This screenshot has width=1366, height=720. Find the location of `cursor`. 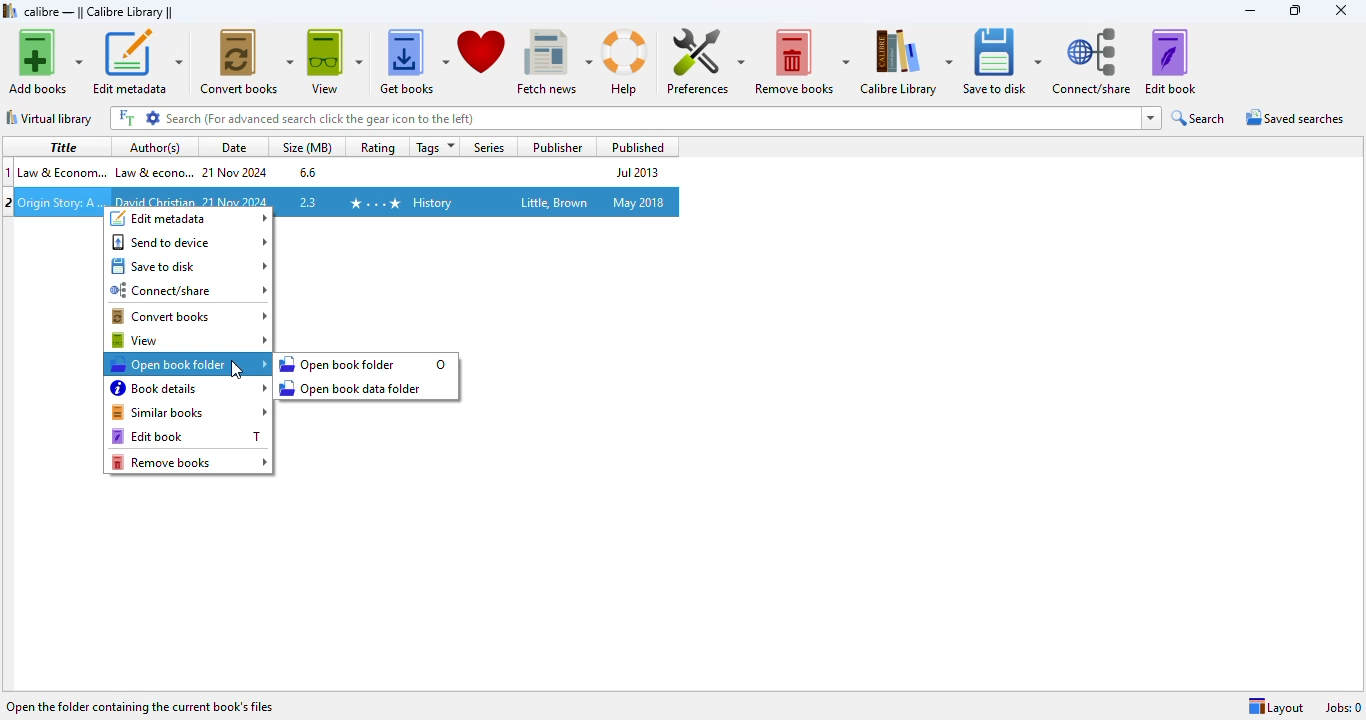

cursor is located at coordinates (236, 371).